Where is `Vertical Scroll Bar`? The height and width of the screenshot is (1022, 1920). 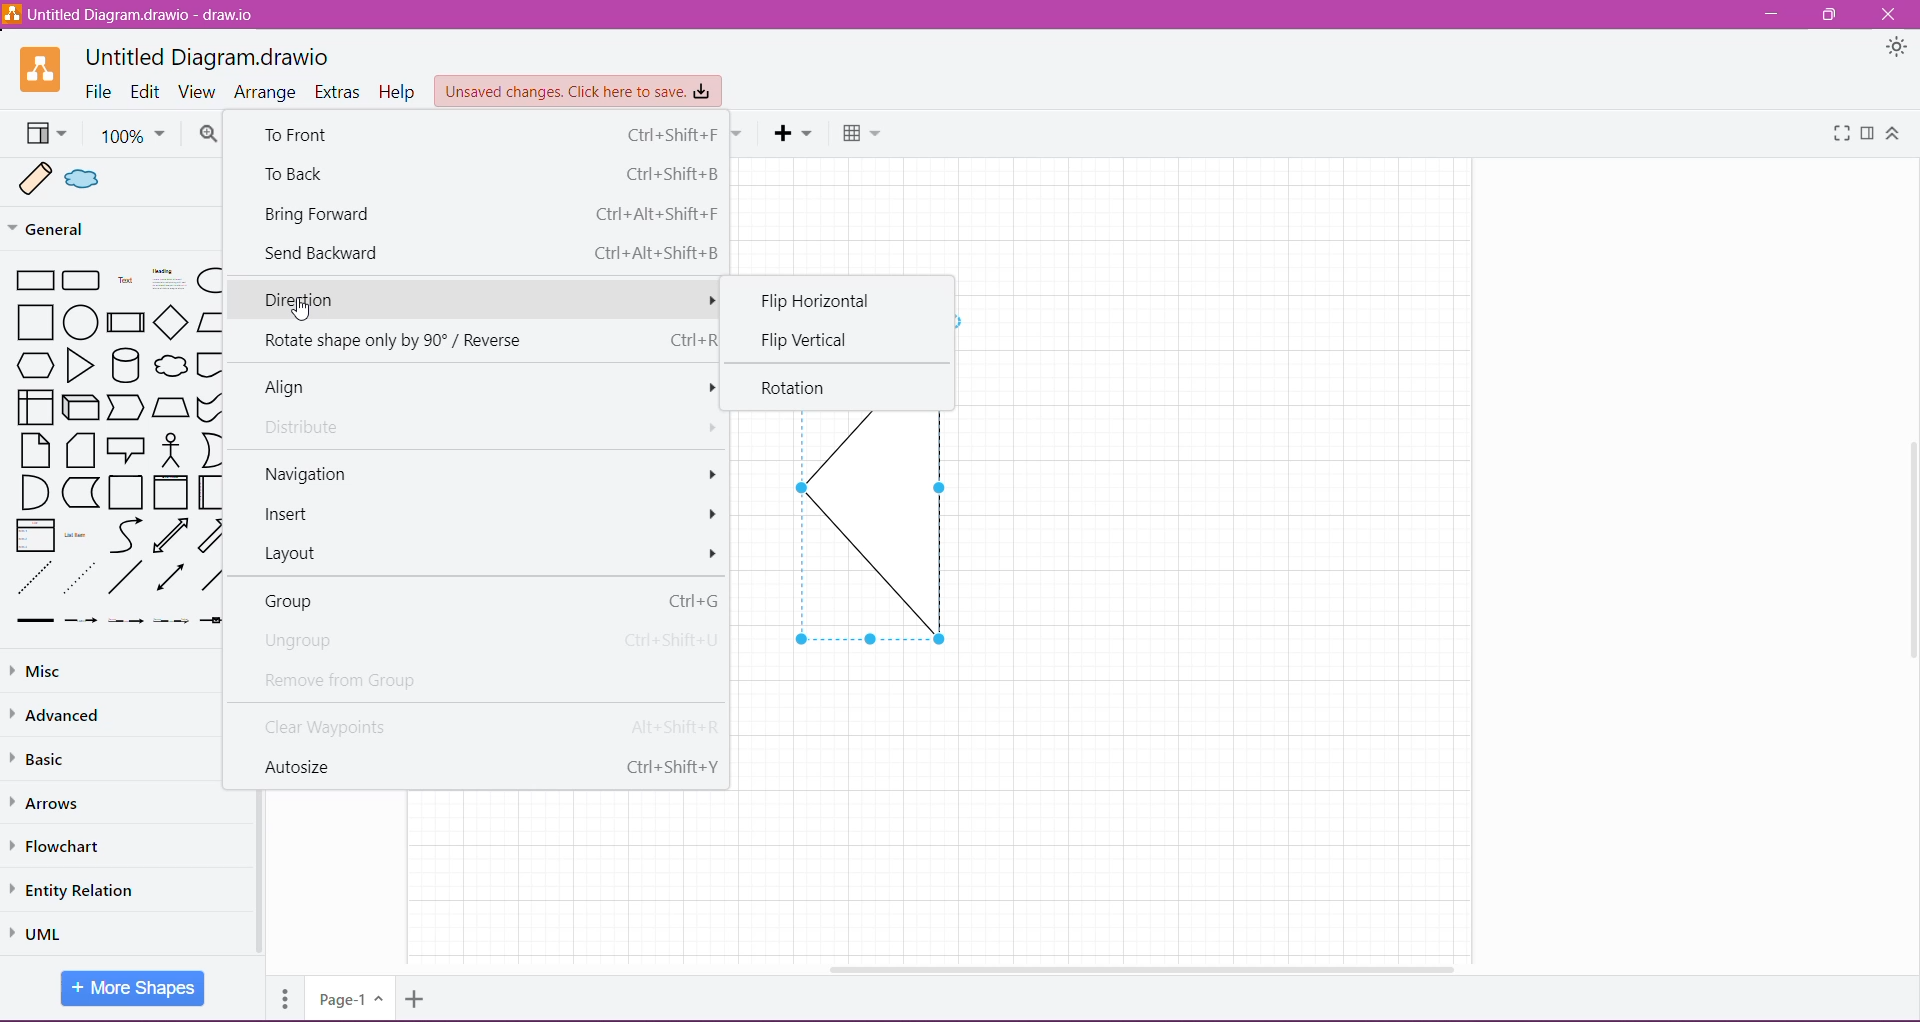
Vertical Scroll Bar is located at coordinates (1908, 529).